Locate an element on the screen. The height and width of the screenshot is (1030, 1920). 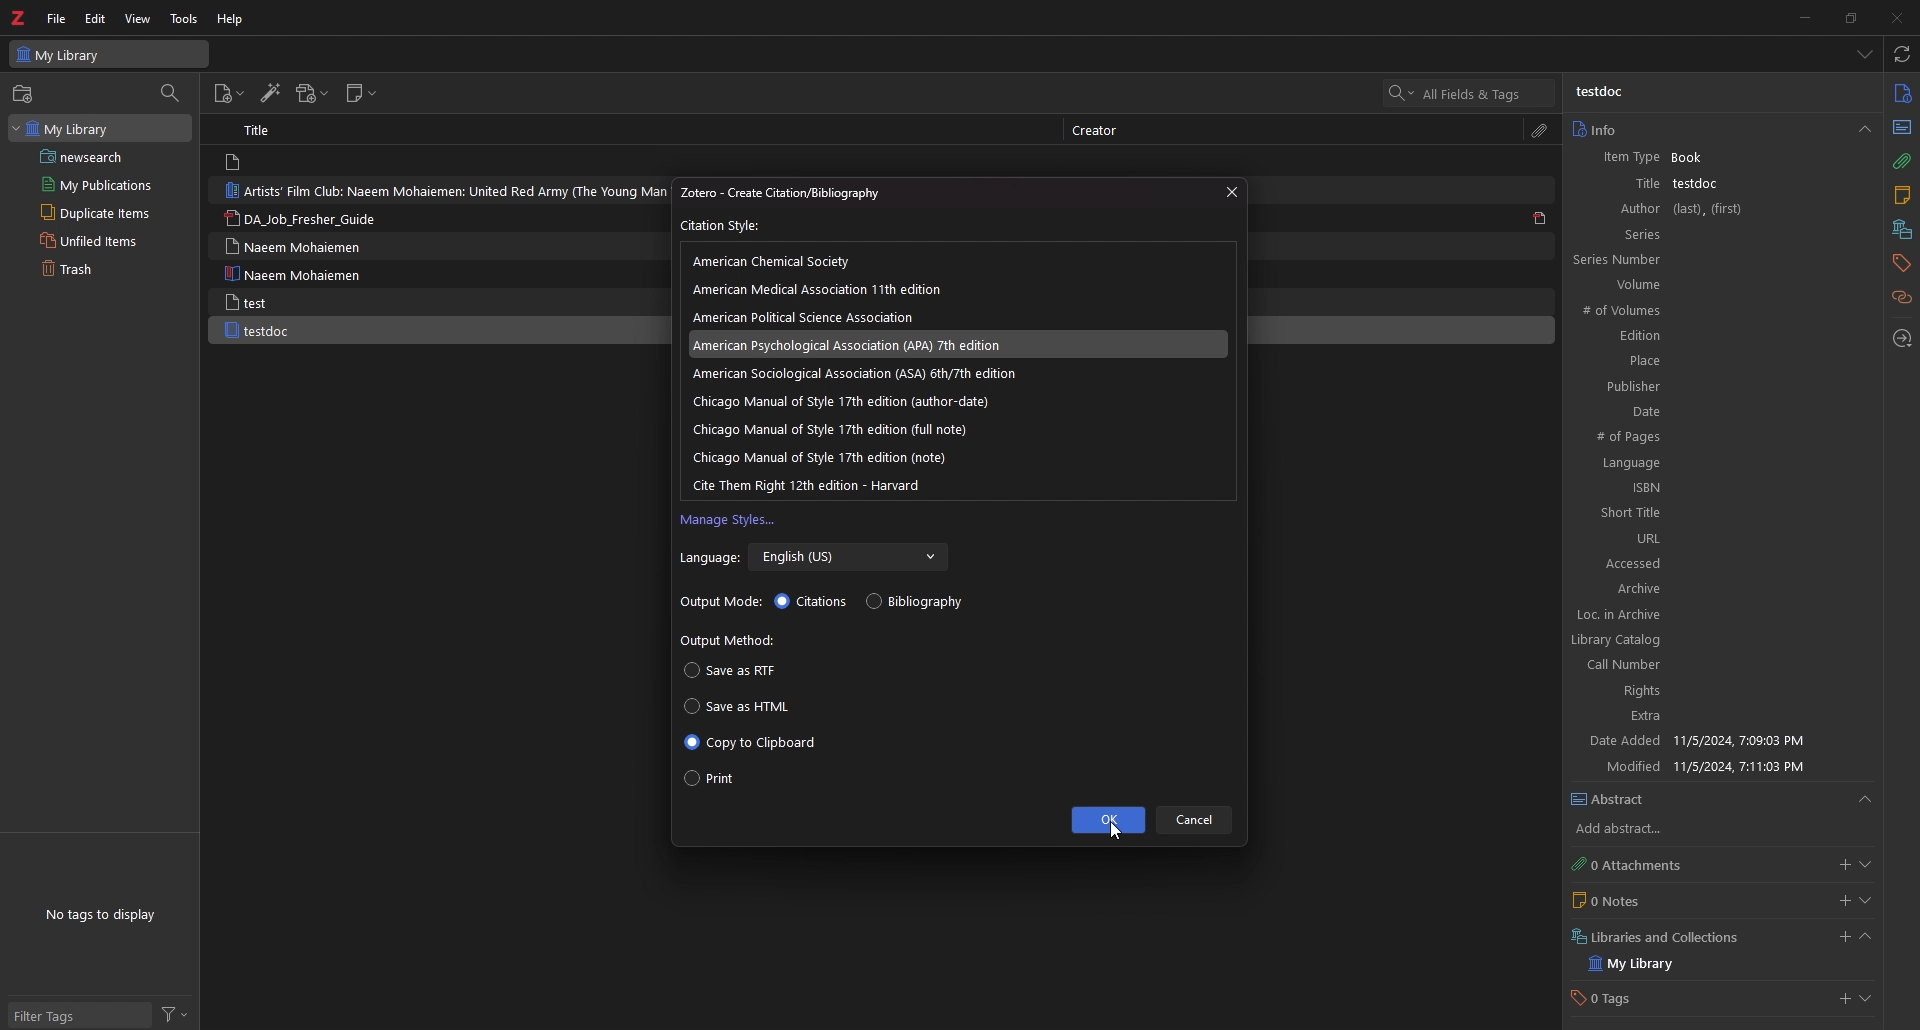
pdf is located at coordinates (1540, 217).